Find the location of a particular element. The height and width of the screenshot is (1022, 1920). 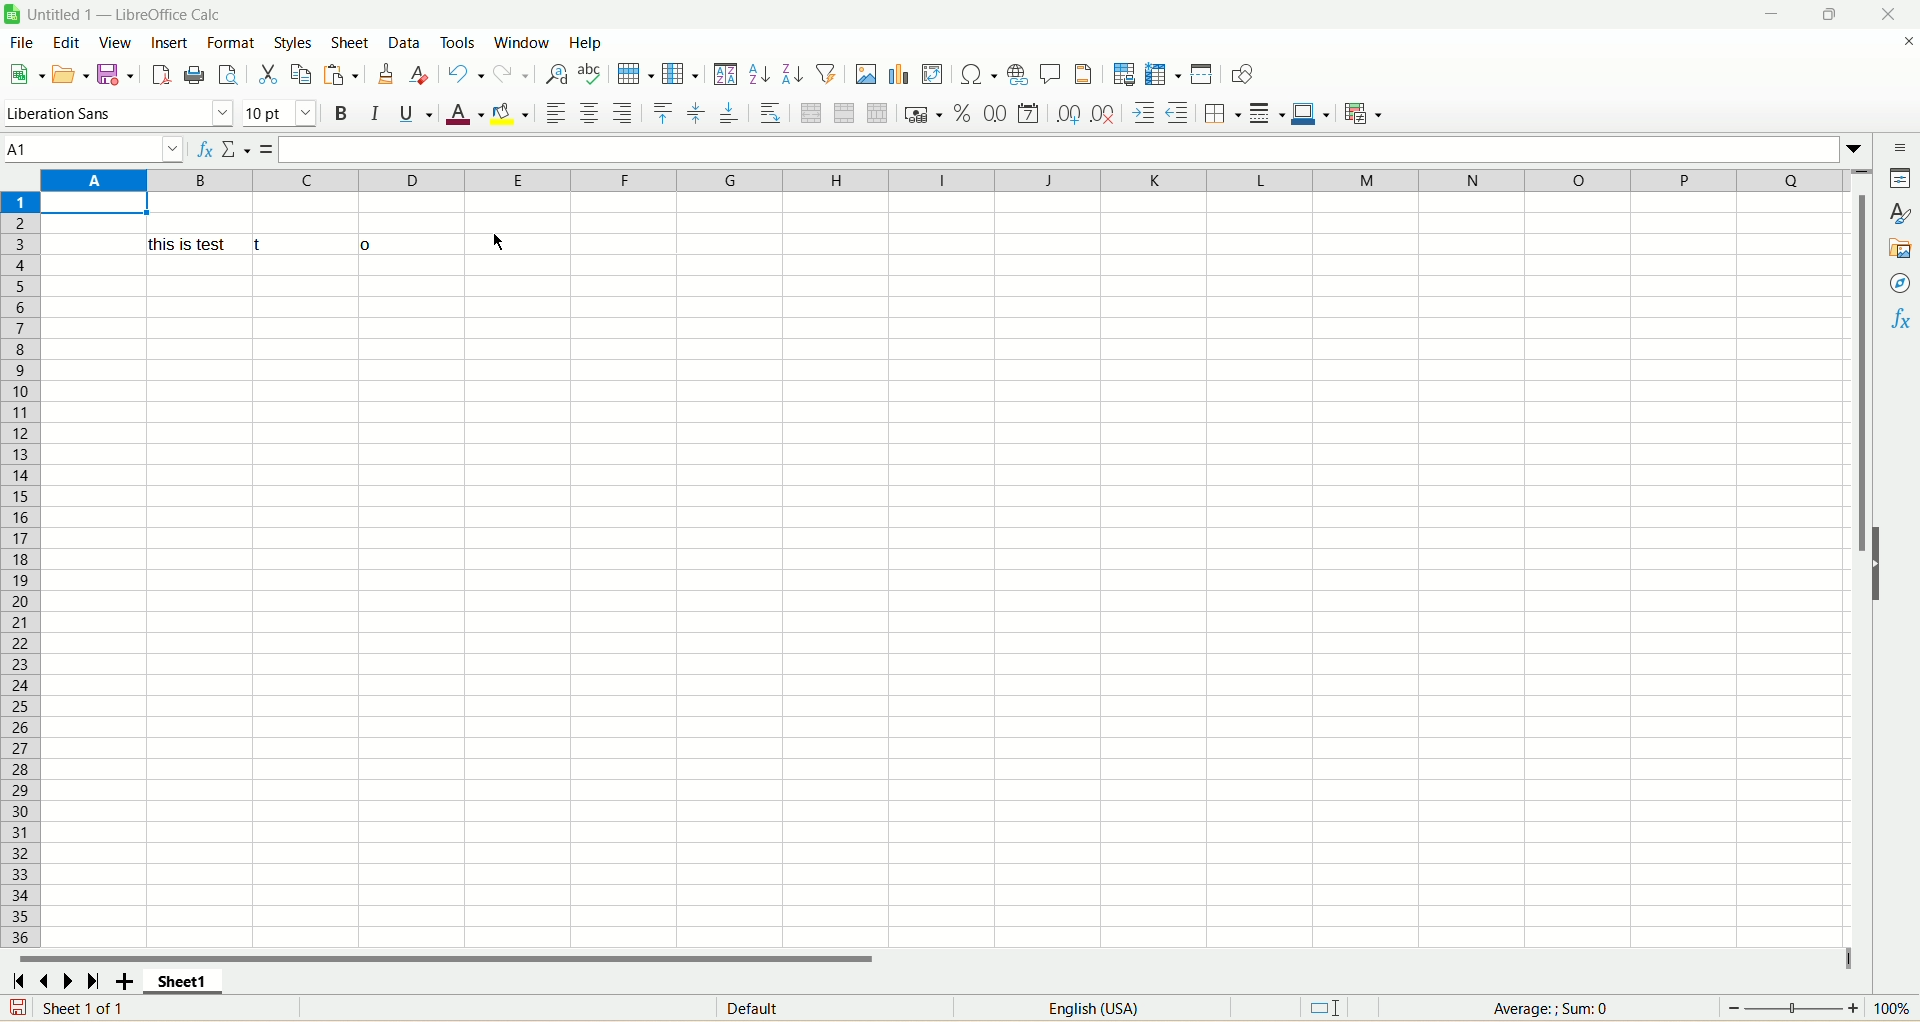

function wizard is located at coordinates (203, 152).